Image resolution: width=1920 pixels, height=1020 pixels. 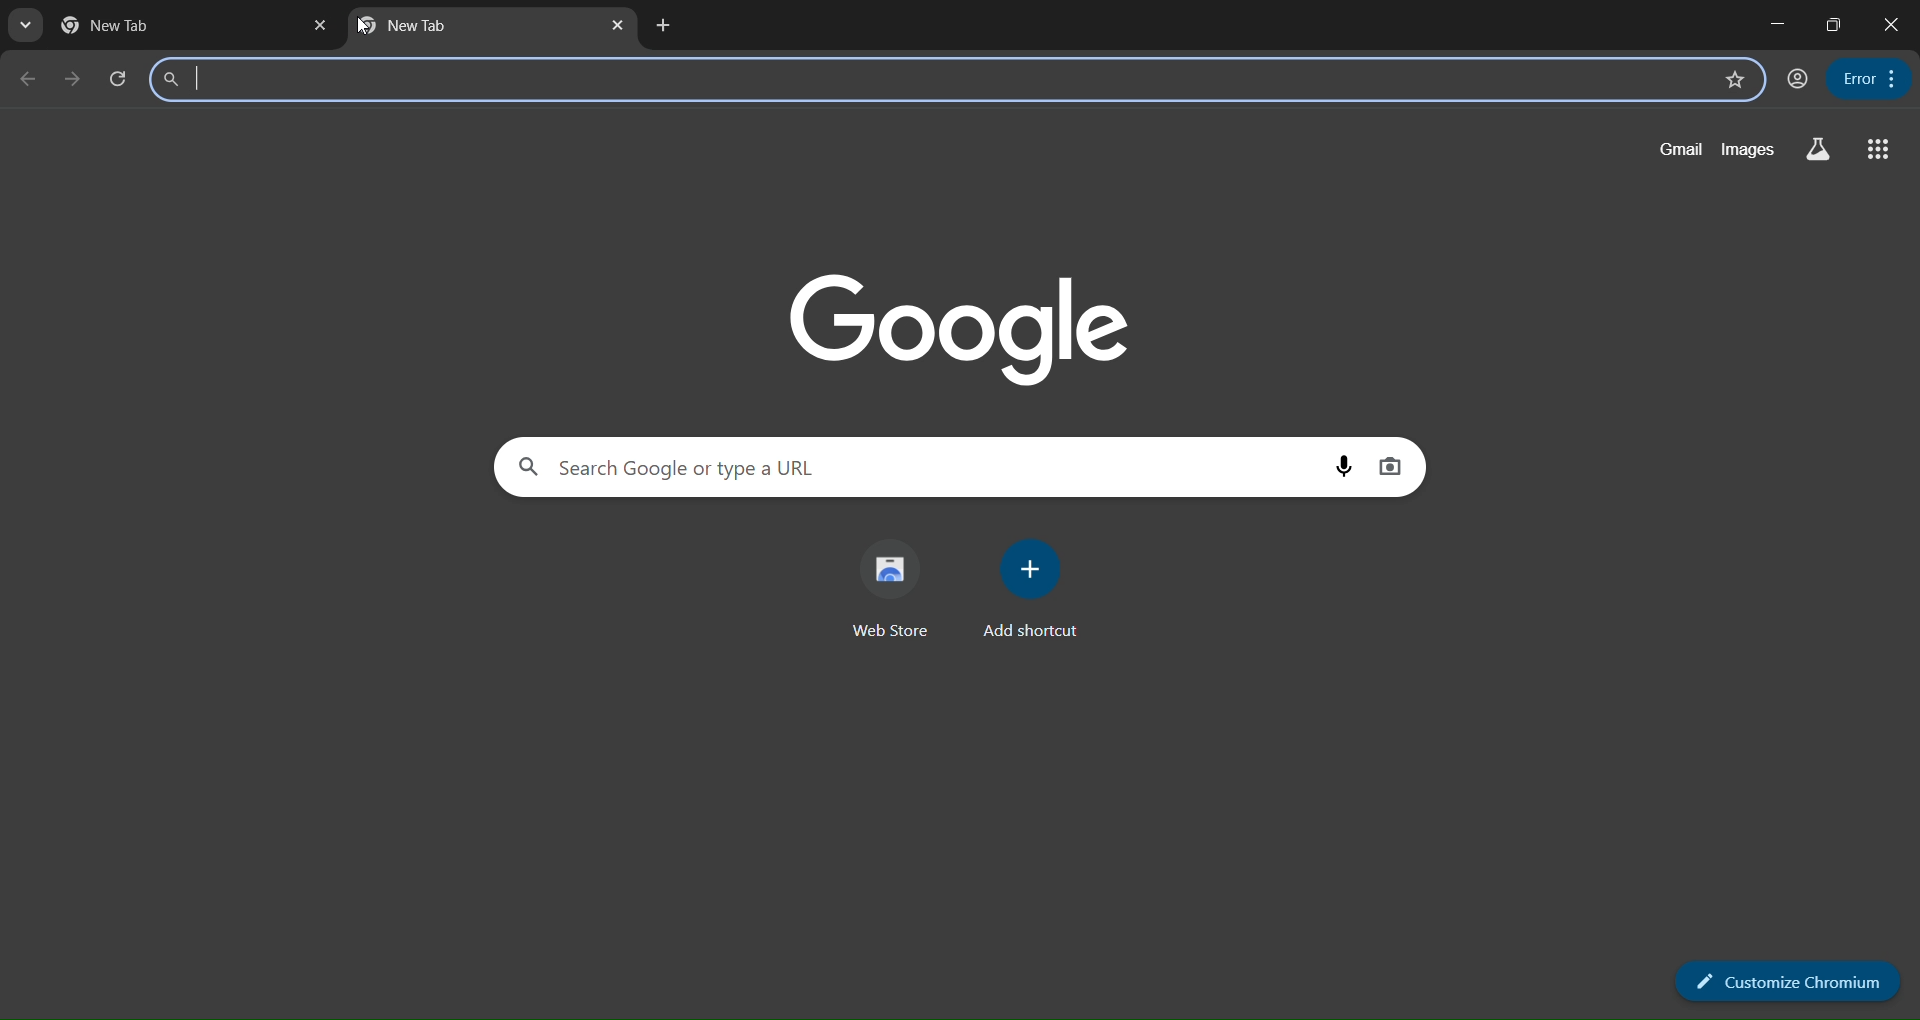 What do you see at coordinates (484, 27) in the screenshot?
I see `new tab` at bounding box center [484, 27].